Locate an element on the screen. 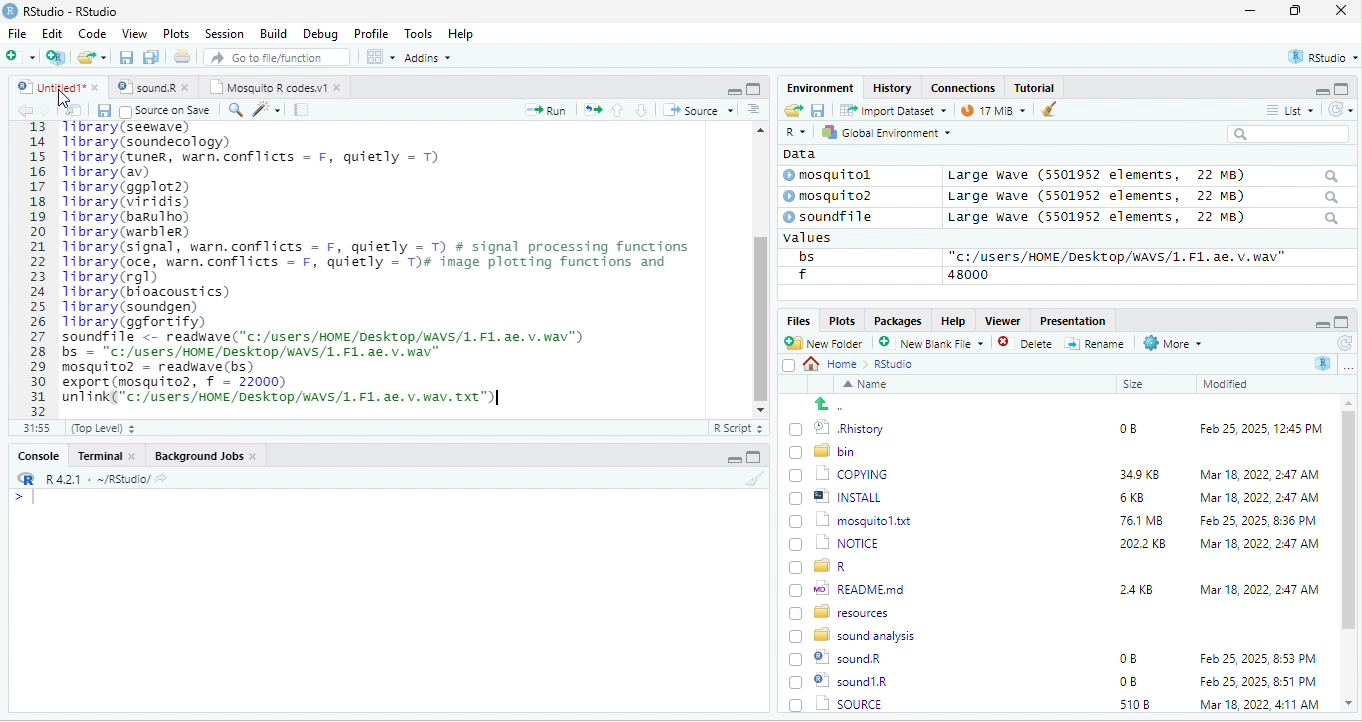 This screenshot has height=722, width=1362. maximize is located at coordinates (753, 457).